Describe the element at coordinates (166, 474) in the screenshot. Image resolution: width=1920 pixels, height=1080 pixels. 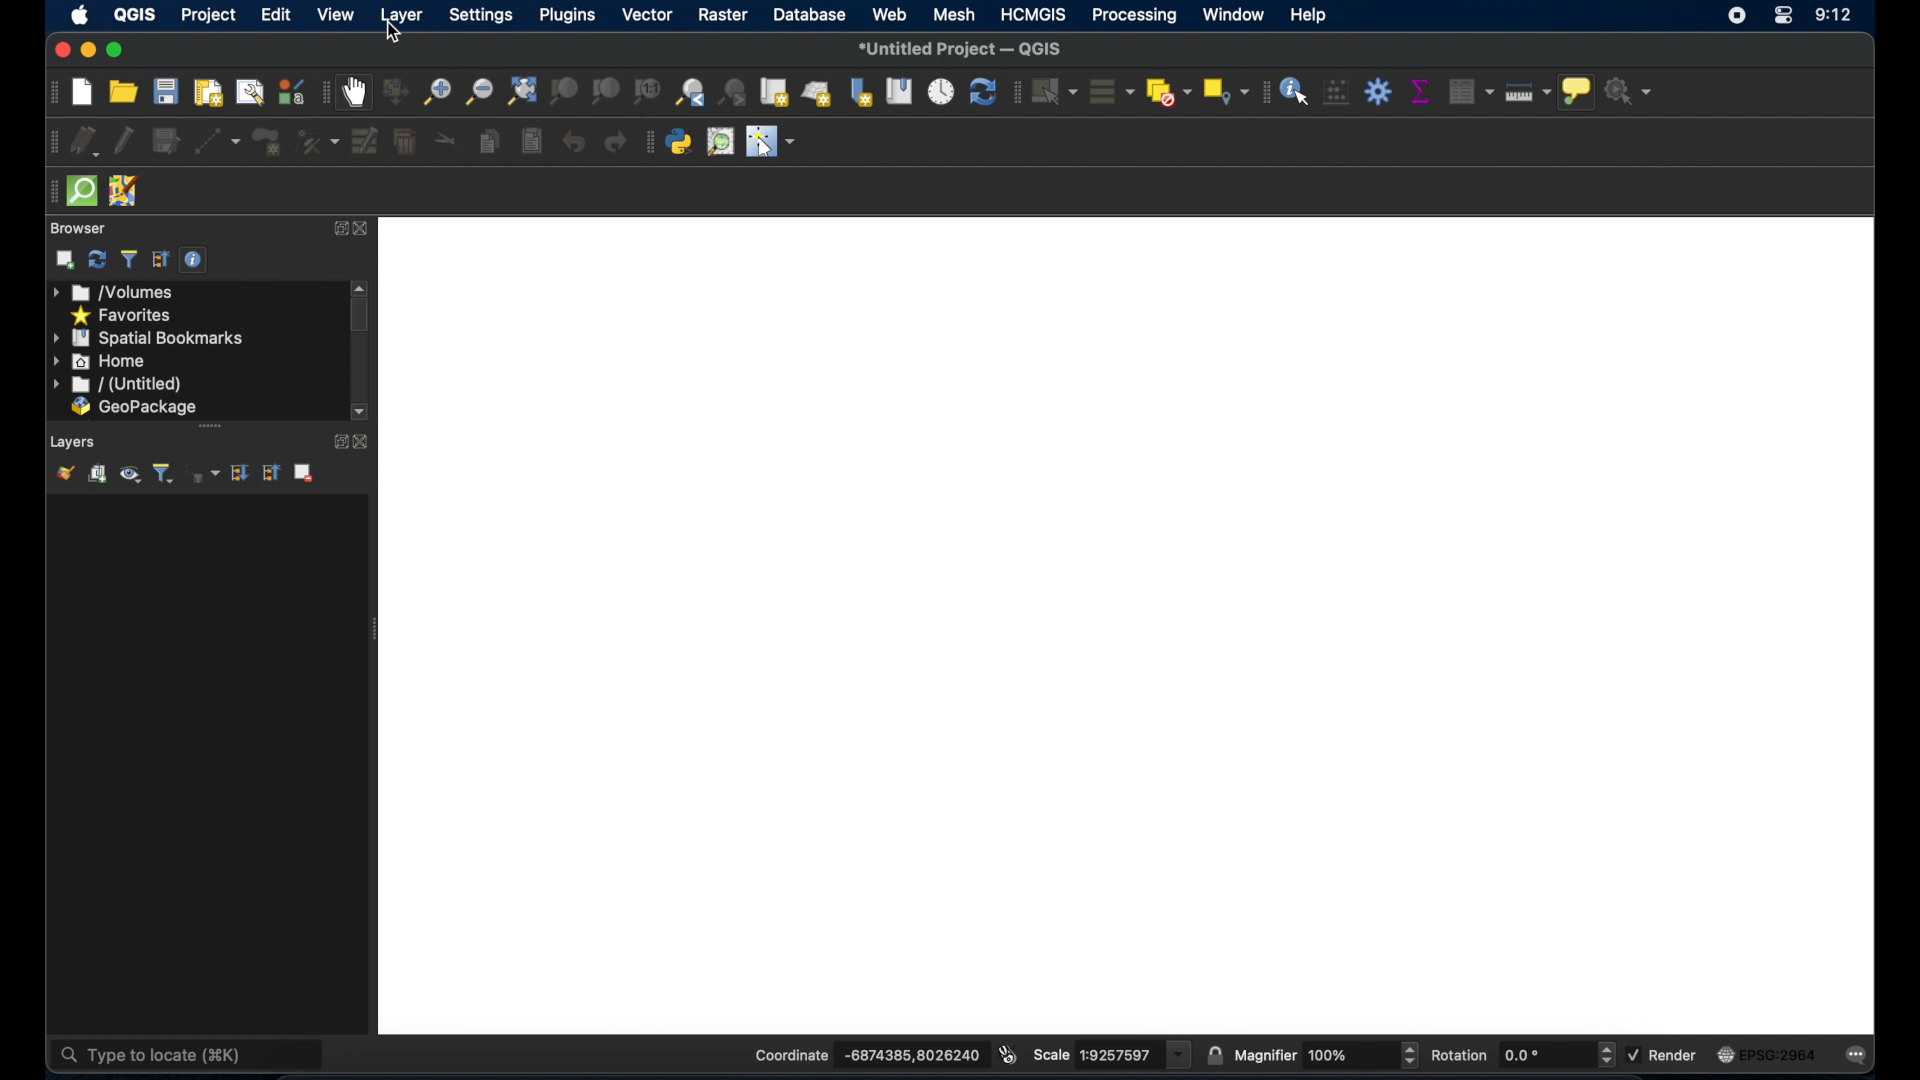
I see `filter legend` at that location.